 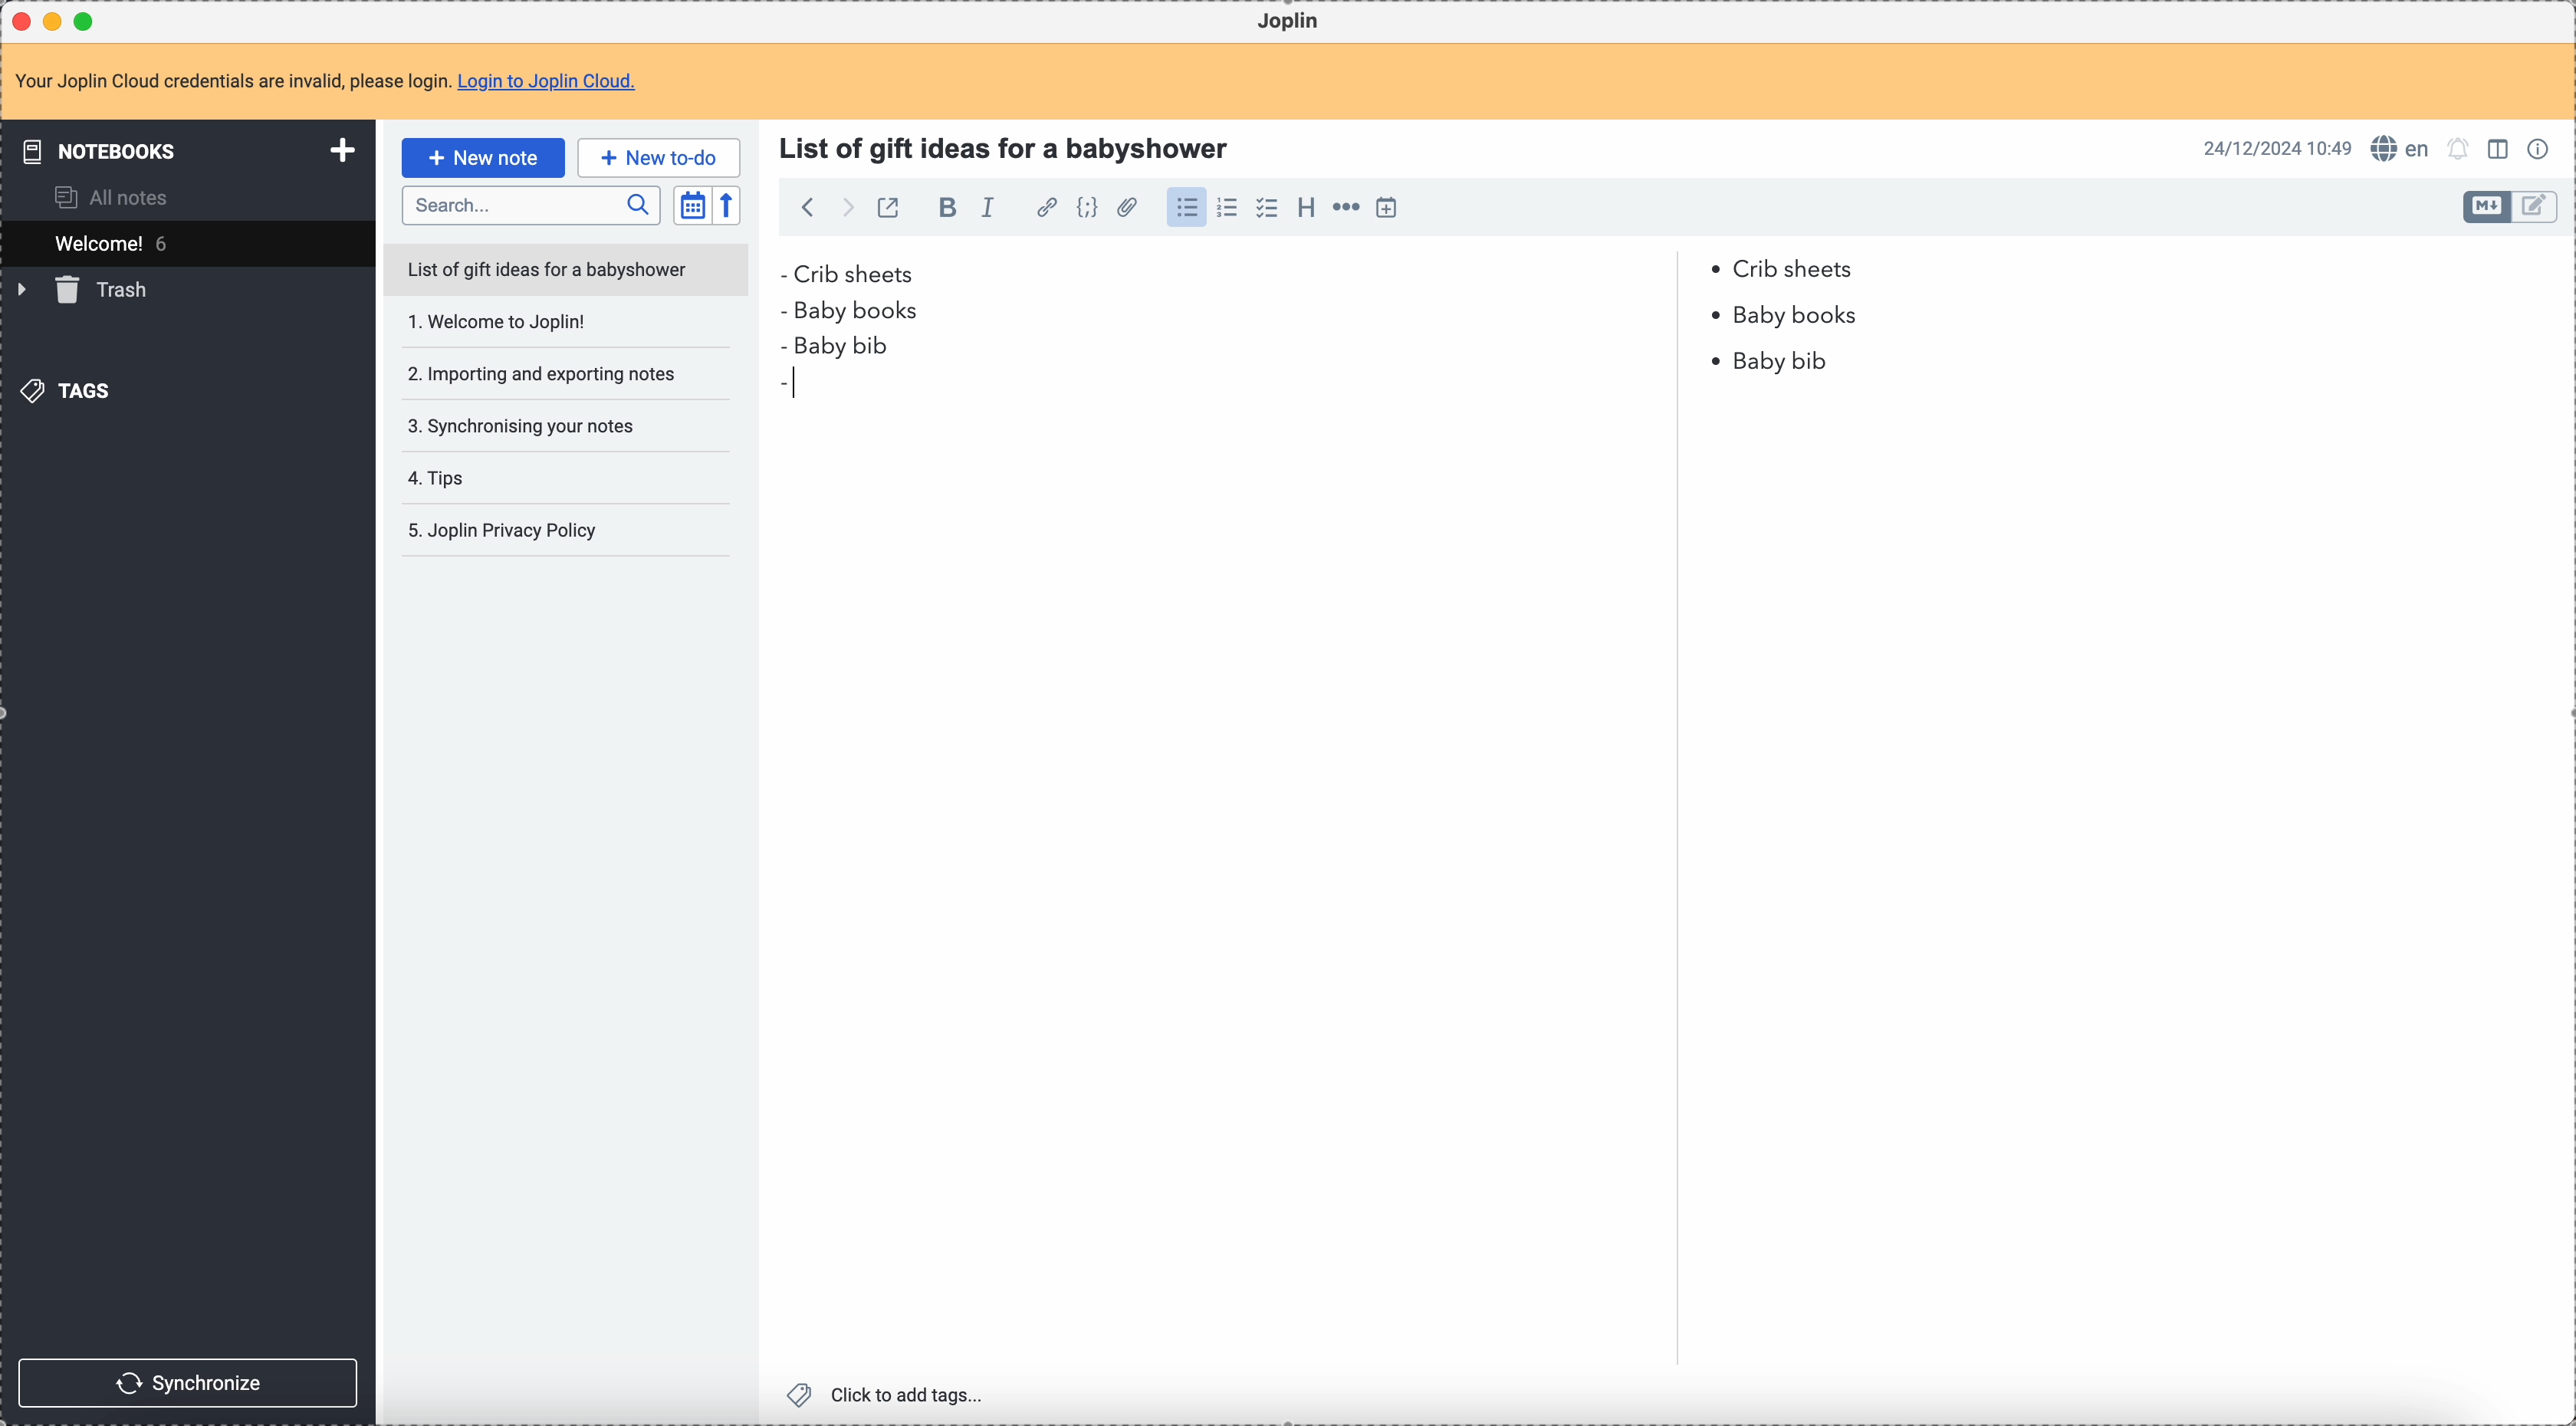 I want to click on baby books, so click(x=870, y=312).